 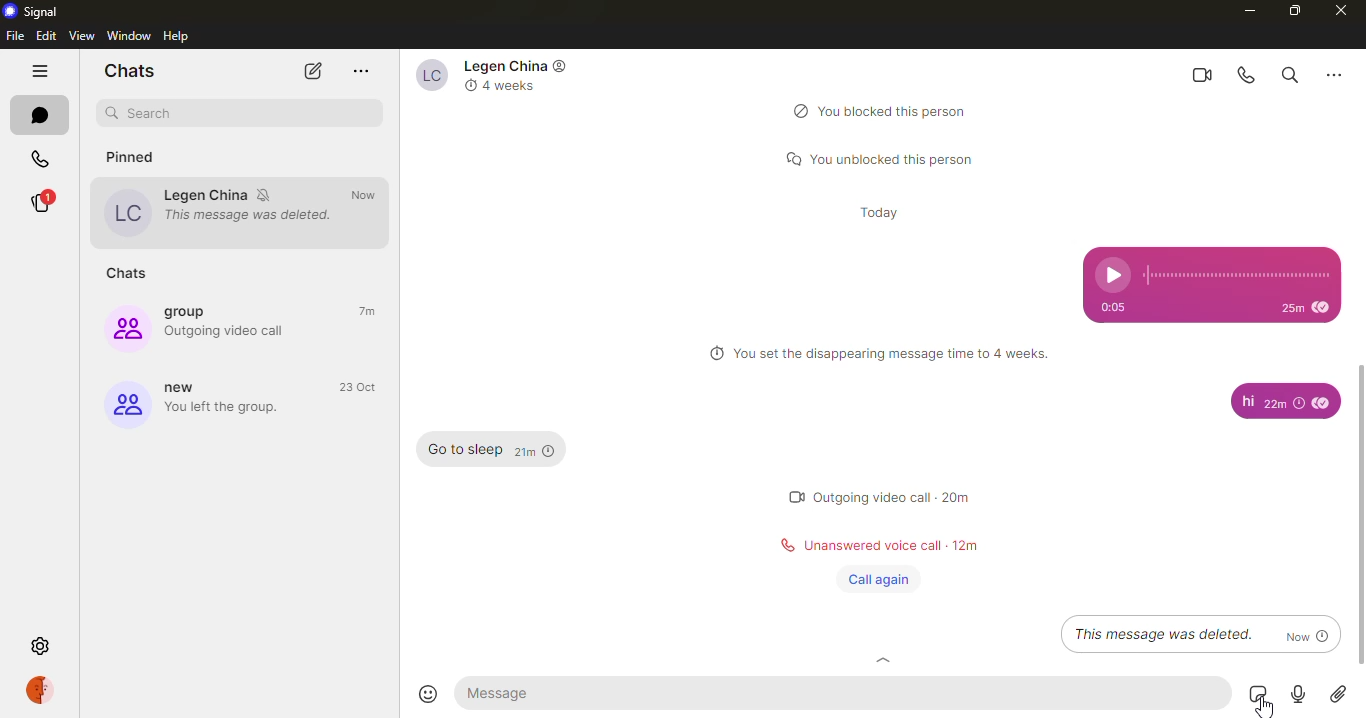 What do you see at coordinates (132, 71) in the screenshot?
I see `chats` at bounding box center [132, 71].